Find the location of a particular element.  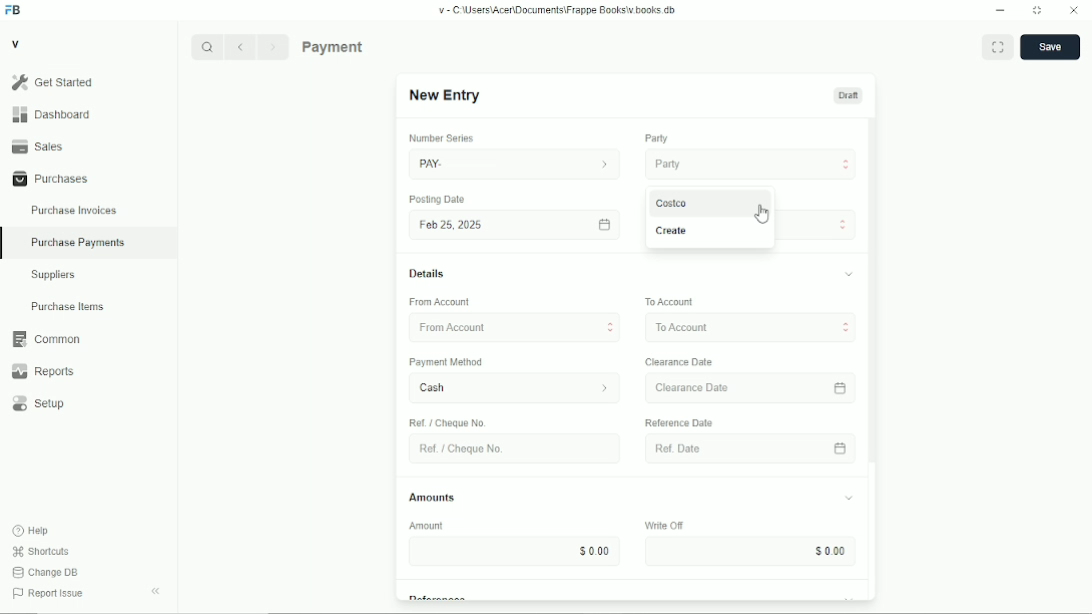

Ret. Choque No. is located at coordinates (509, 449).